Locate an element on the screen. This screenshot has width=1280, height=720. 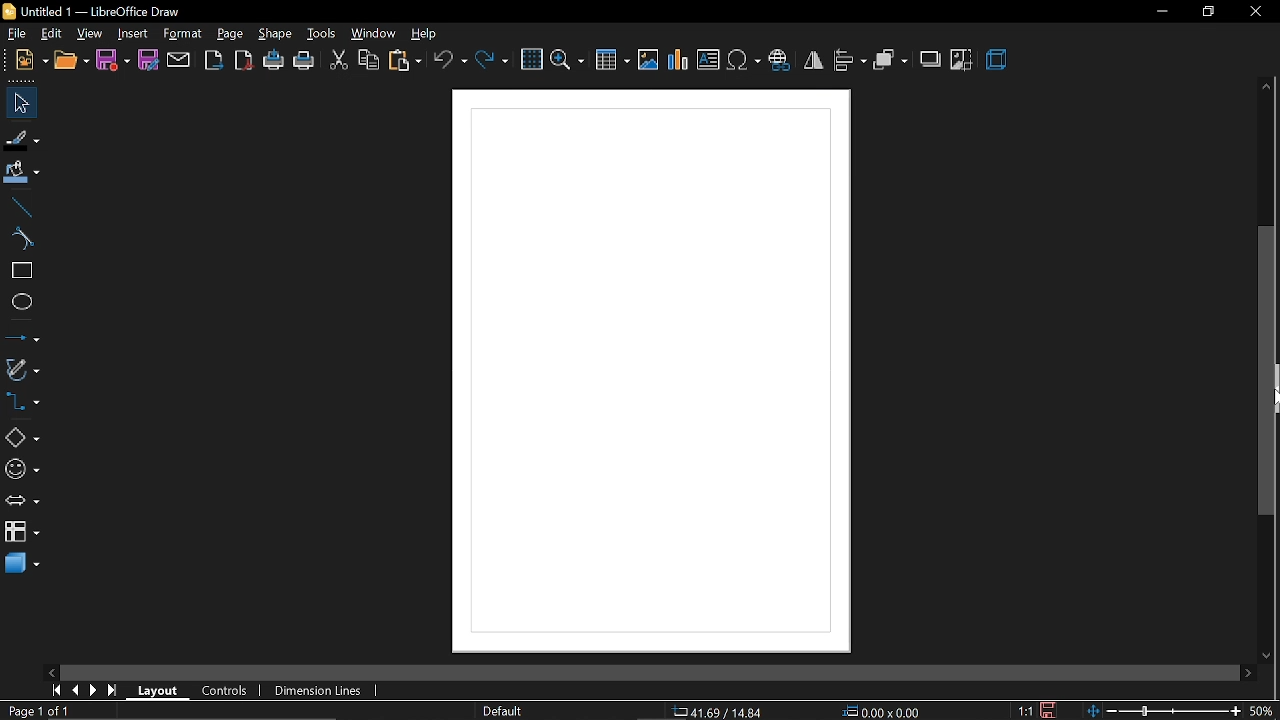
previous page is located at coordinates (72, 692).